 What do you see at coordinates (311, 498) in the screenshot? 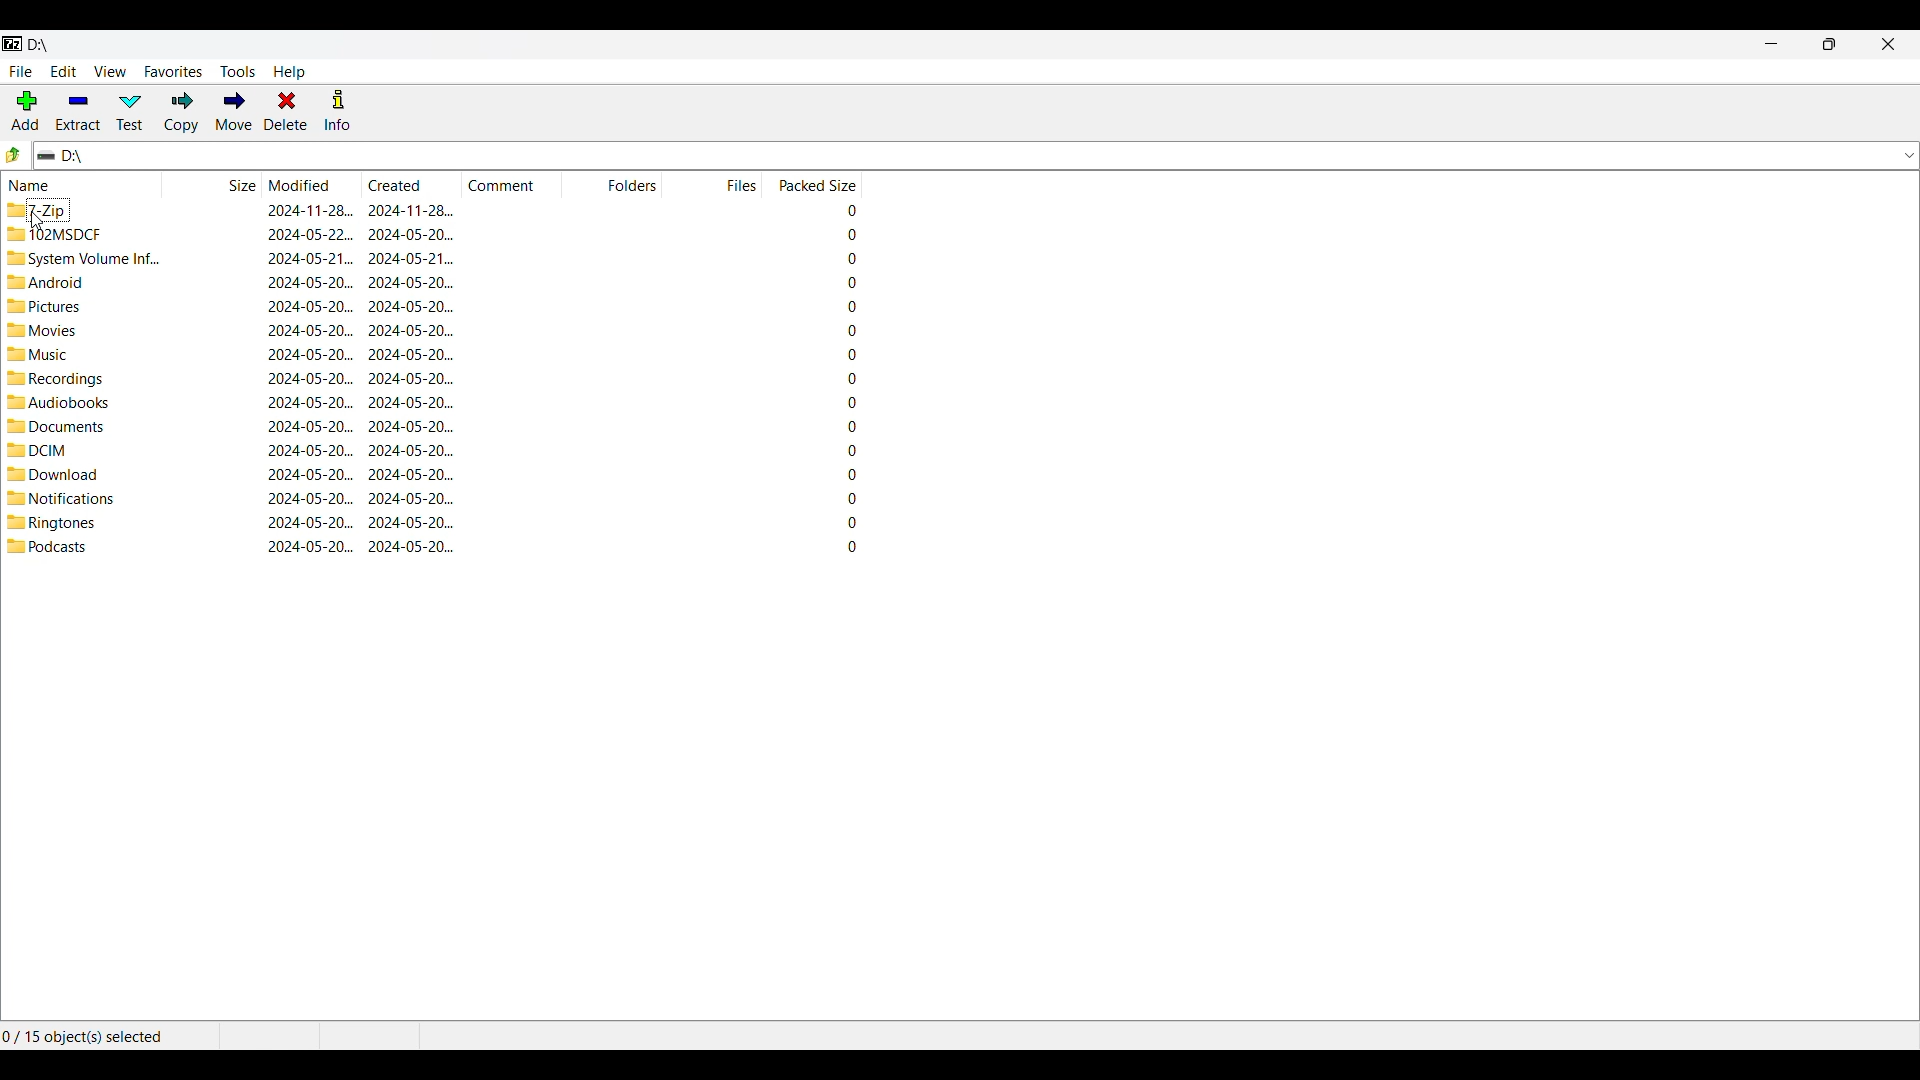
I see `modified date & time` at bounding box center [311, 498].